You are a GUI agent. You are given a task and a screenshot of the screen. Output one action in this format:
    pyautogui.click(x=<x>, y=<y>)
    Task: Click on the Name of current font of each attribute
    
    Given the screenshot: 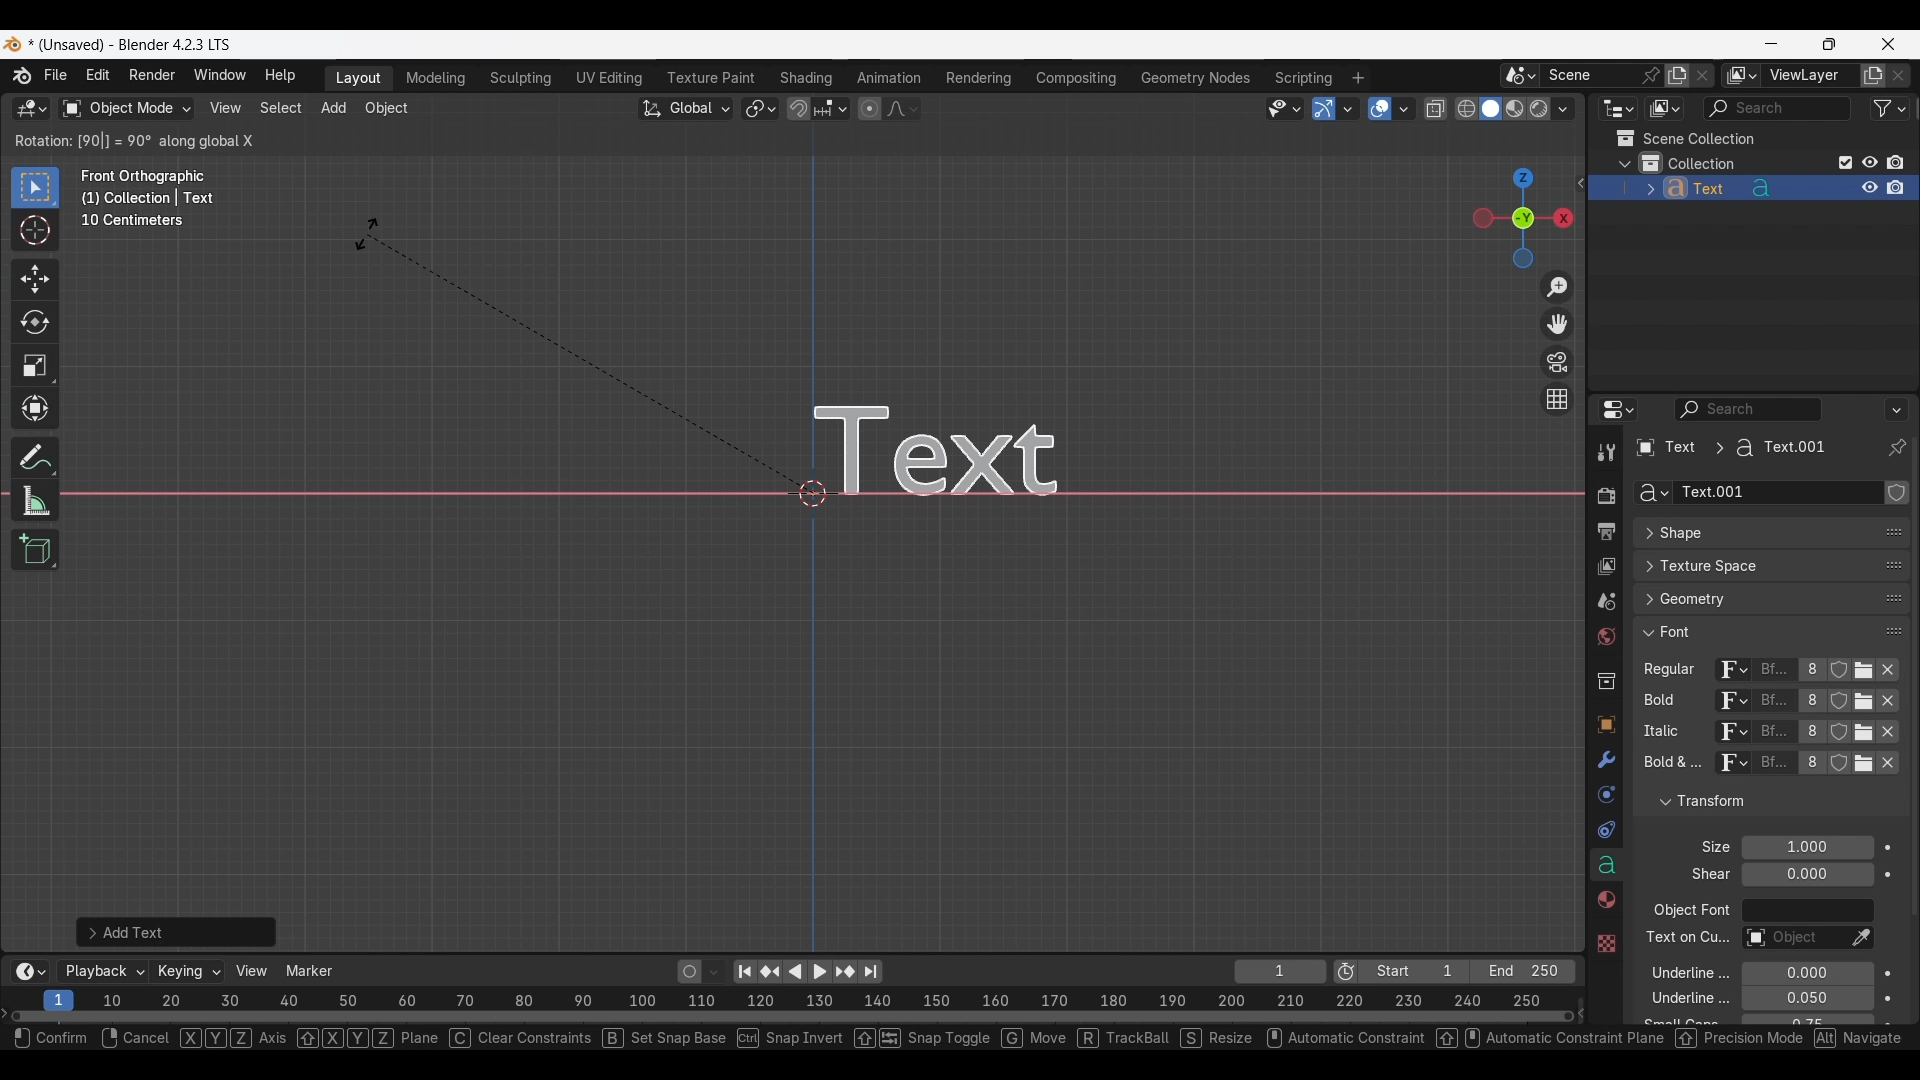 What is the action you would take?
    pyautogui.click(x=1775, y=717)
    